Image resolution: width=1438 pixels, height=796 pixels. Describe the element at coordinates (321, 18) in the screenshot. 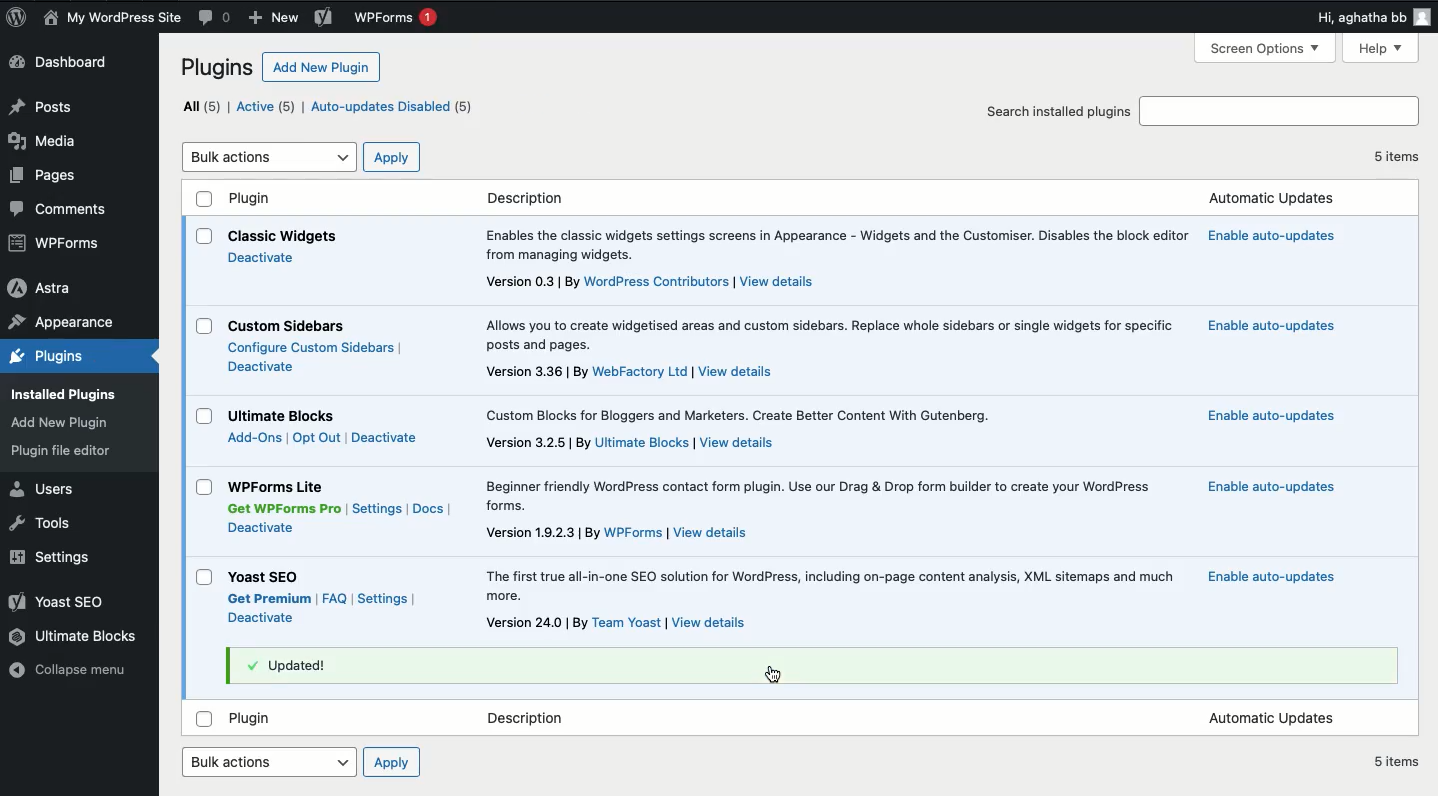

I see `Yoast` at that location.